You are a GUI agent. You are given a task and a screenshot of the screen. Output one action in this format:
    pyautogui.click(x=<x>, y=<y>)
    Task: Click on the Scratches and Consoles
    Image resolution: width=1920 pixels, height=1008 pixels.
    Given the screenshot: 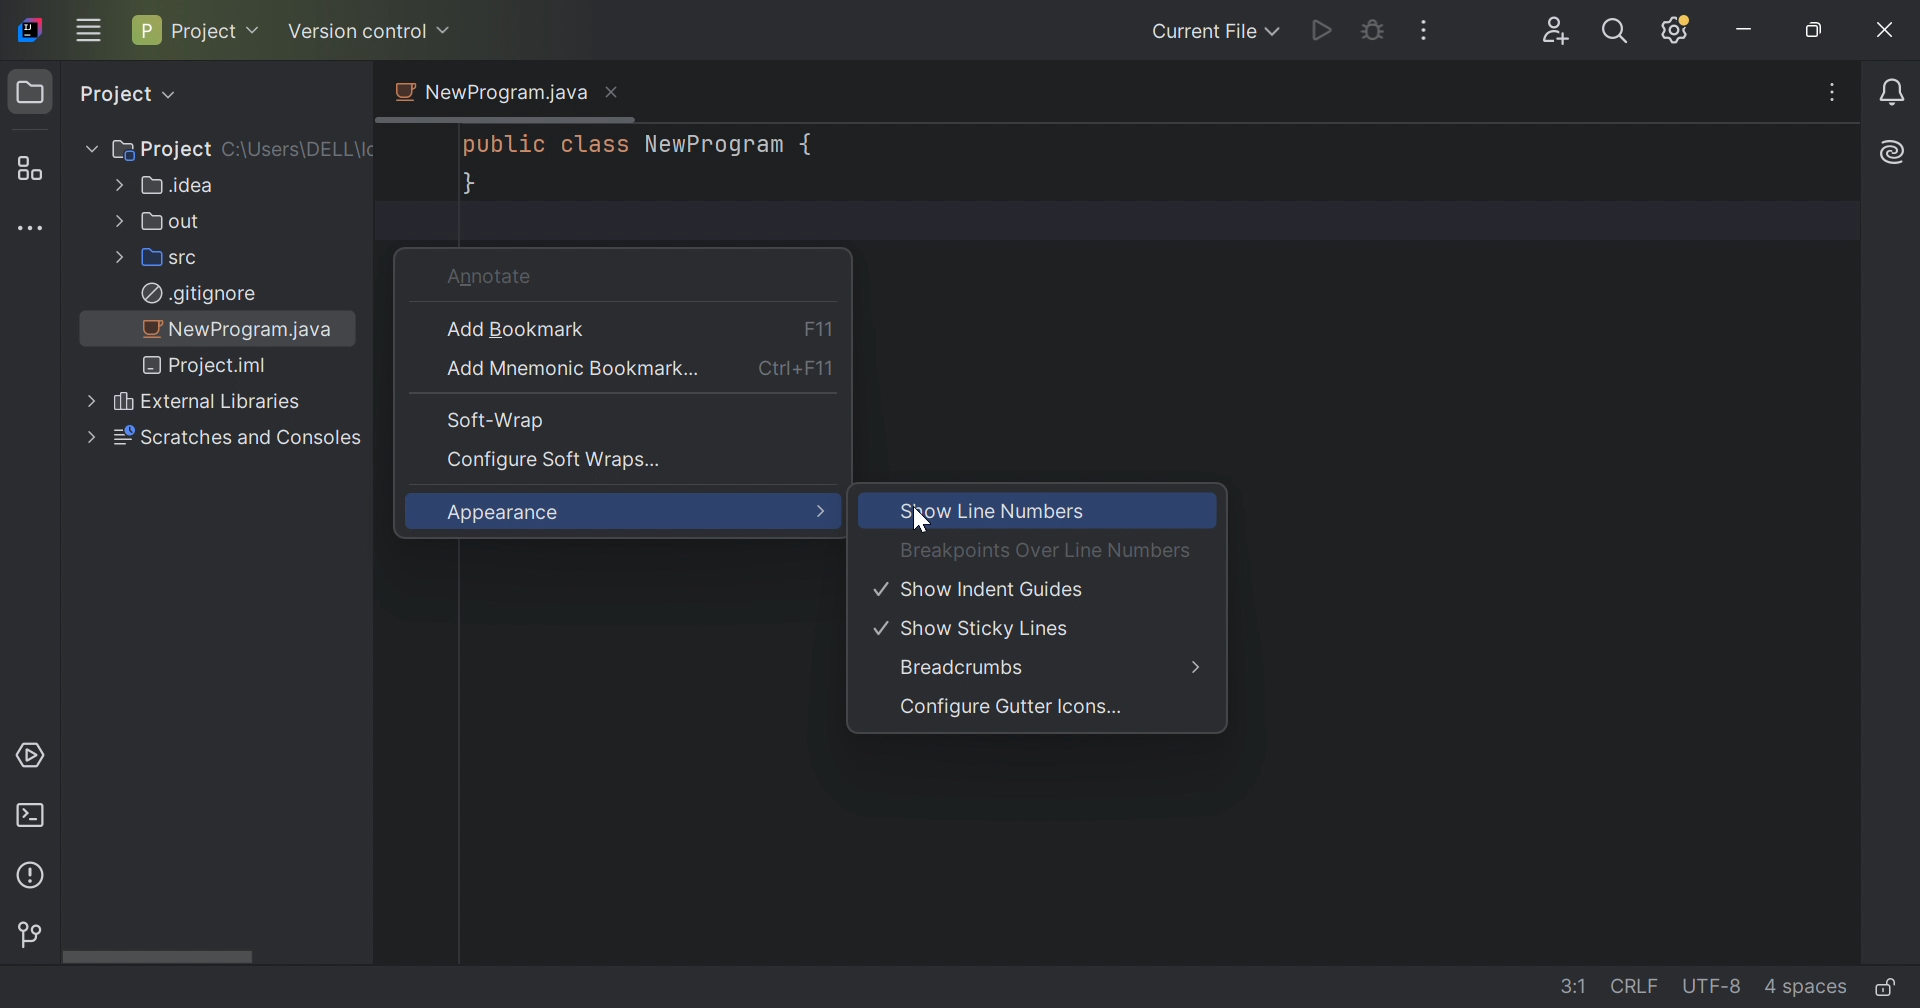 What is the action you would take?
    pyautogui.click(x=241, y=438)
    